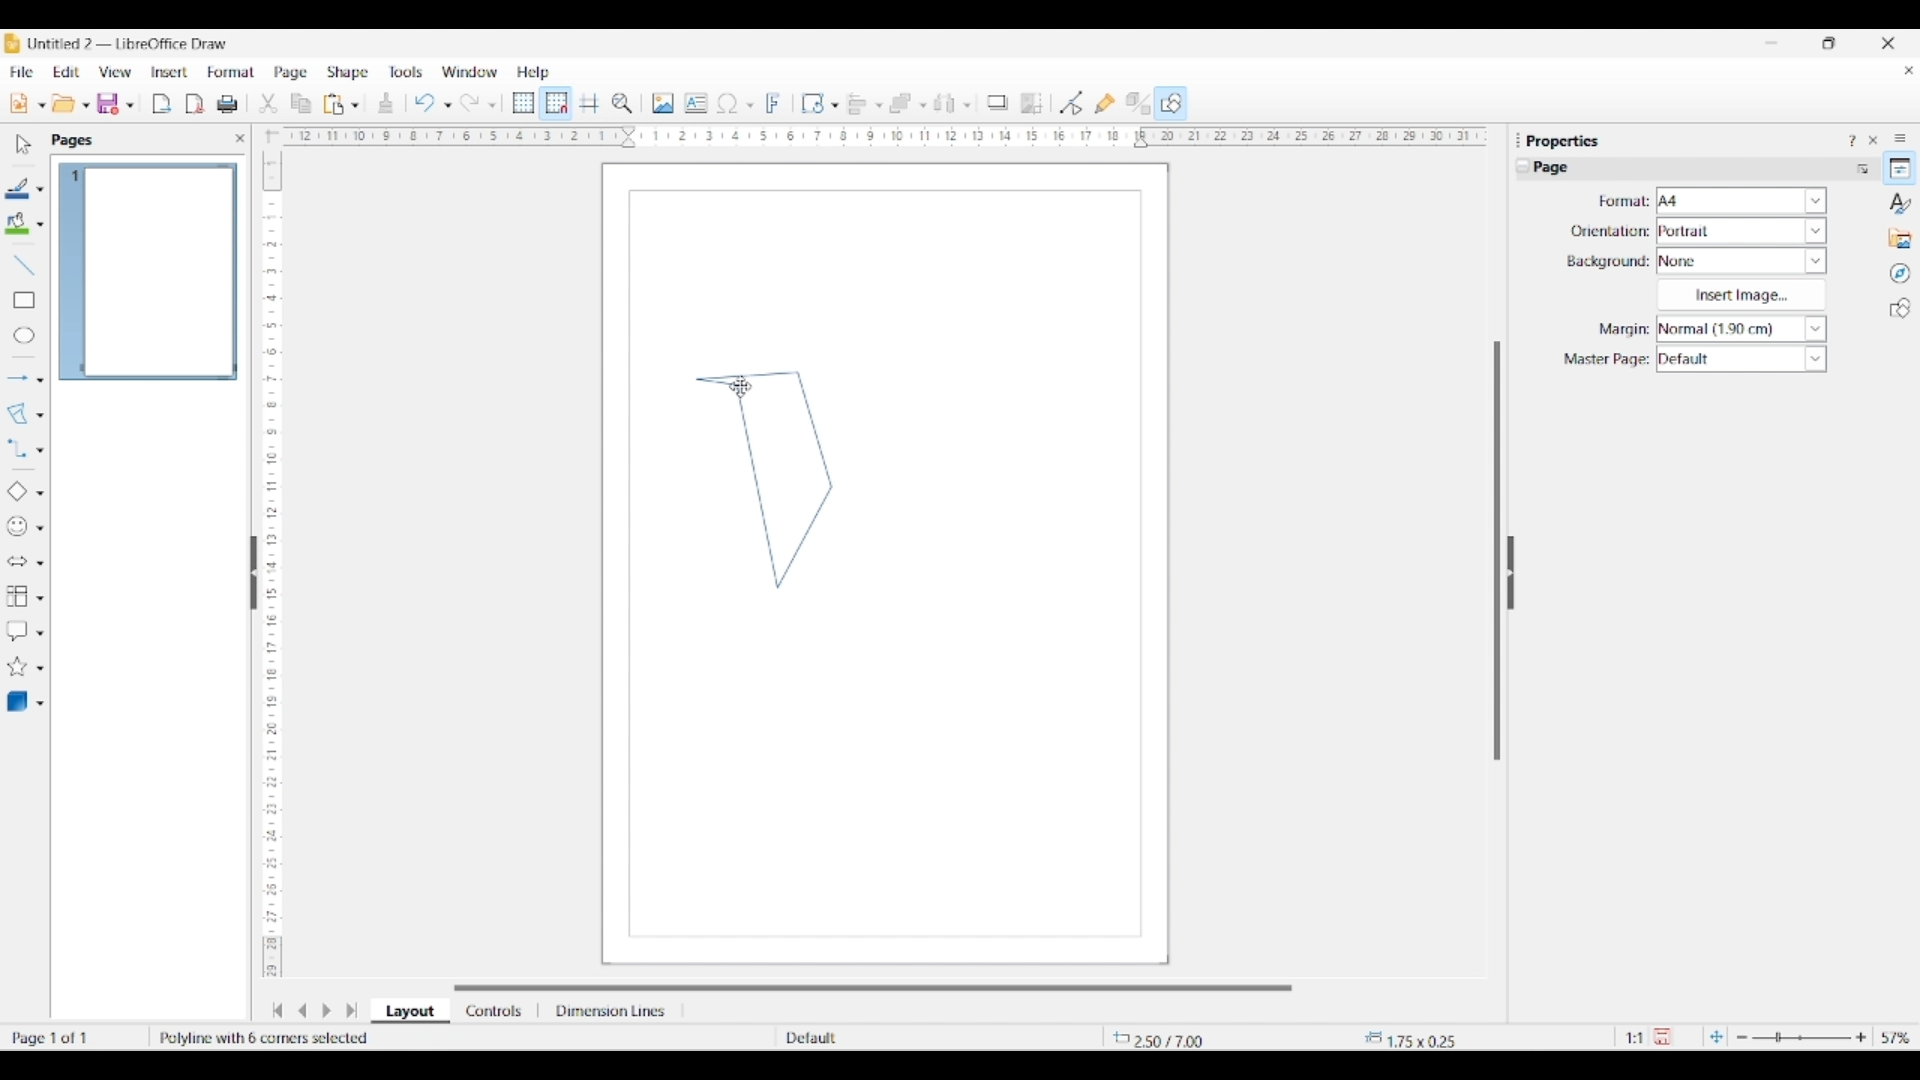  I want to click on Current settings title - Page, so click(1560, 170).